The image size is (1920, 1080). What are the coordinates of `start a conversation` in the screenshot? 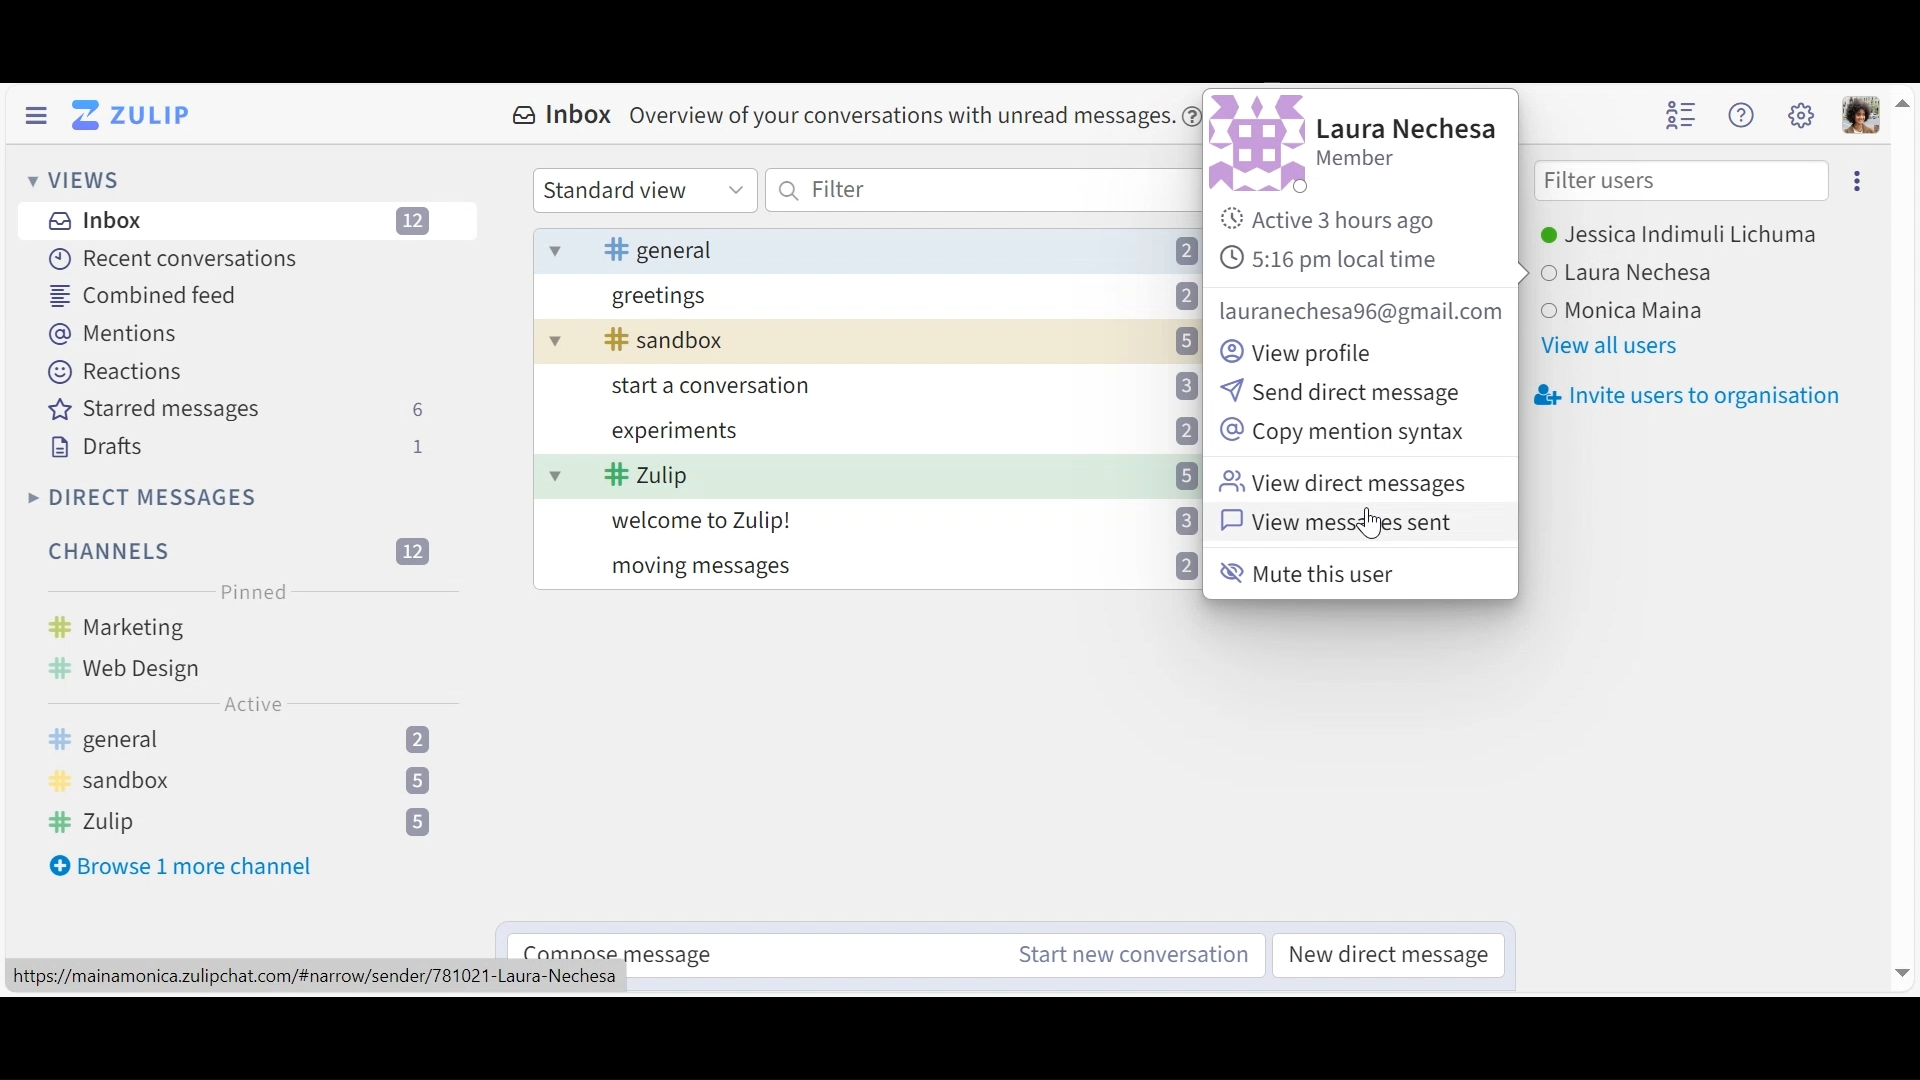 It's located at (897, 386).